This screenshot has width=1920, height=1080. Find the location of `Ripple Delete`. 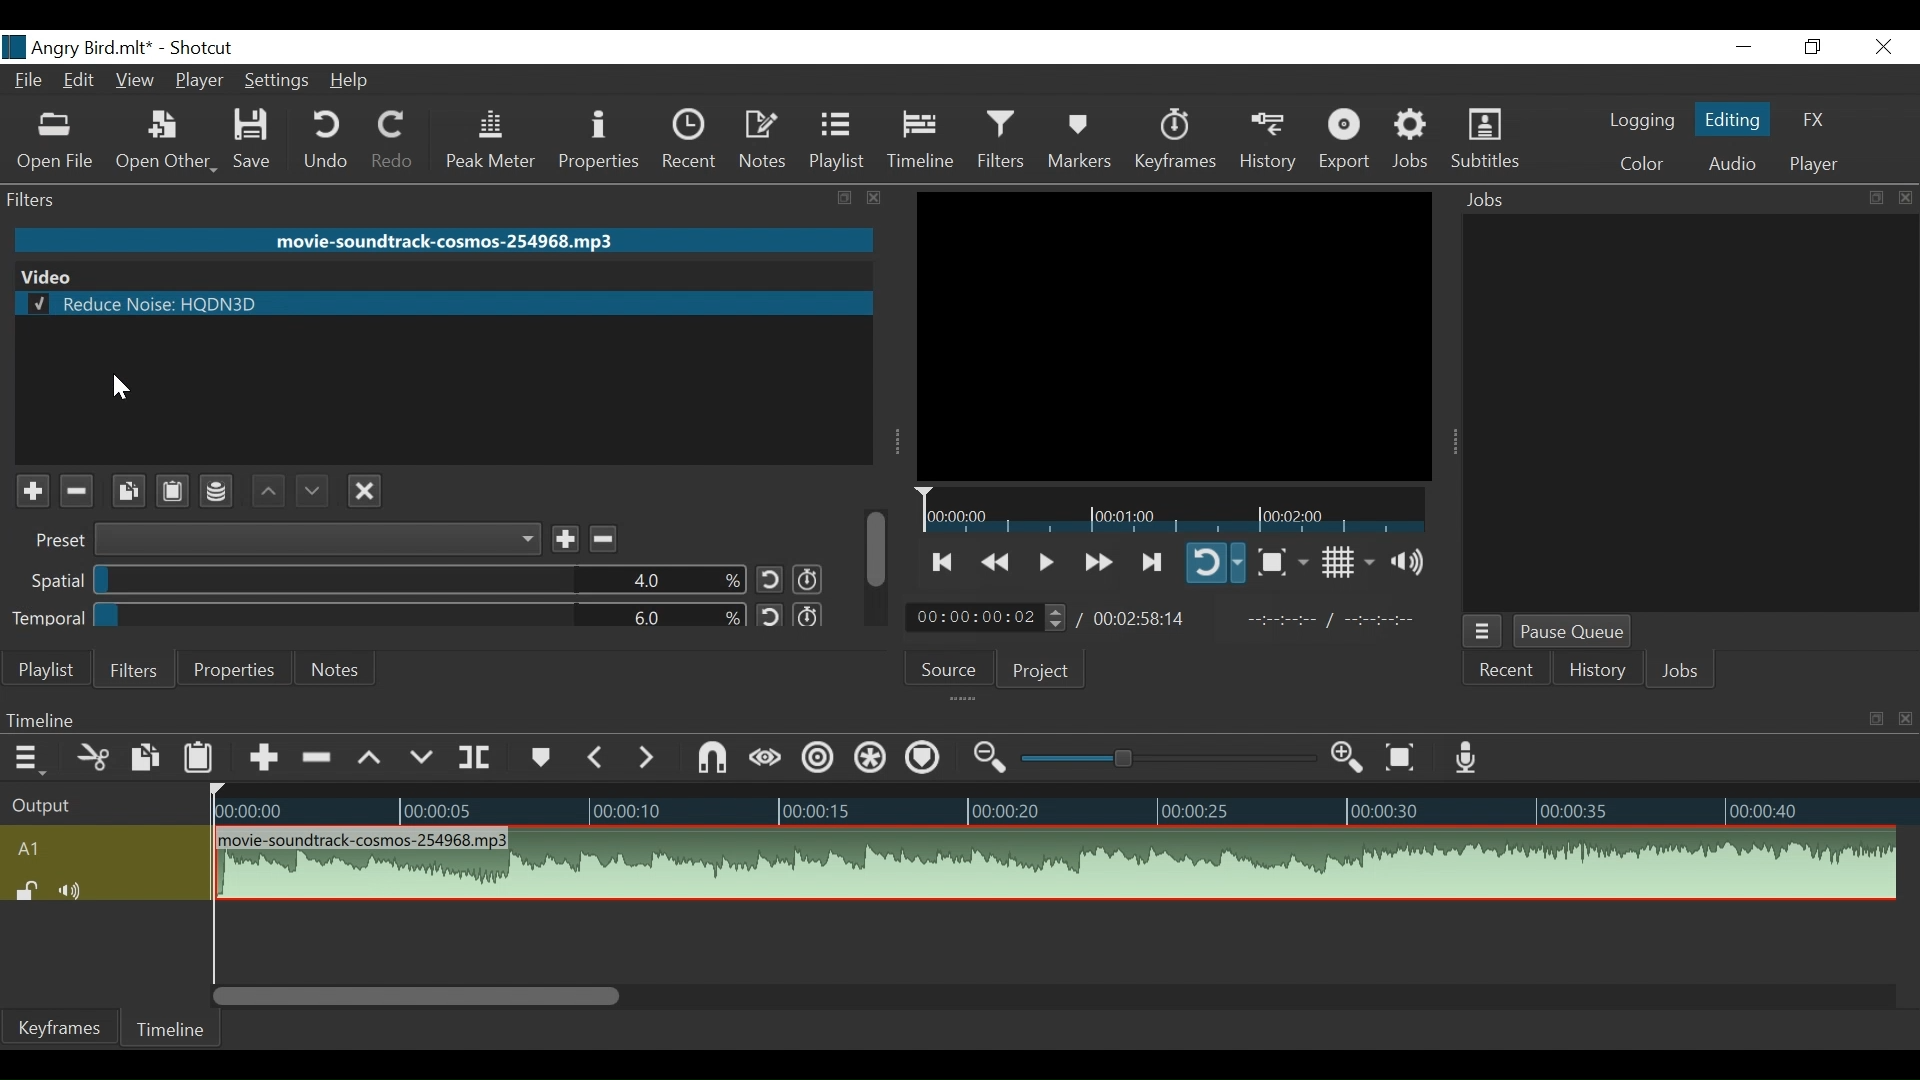

Ripple Delete is located at coordinates (319, 757).